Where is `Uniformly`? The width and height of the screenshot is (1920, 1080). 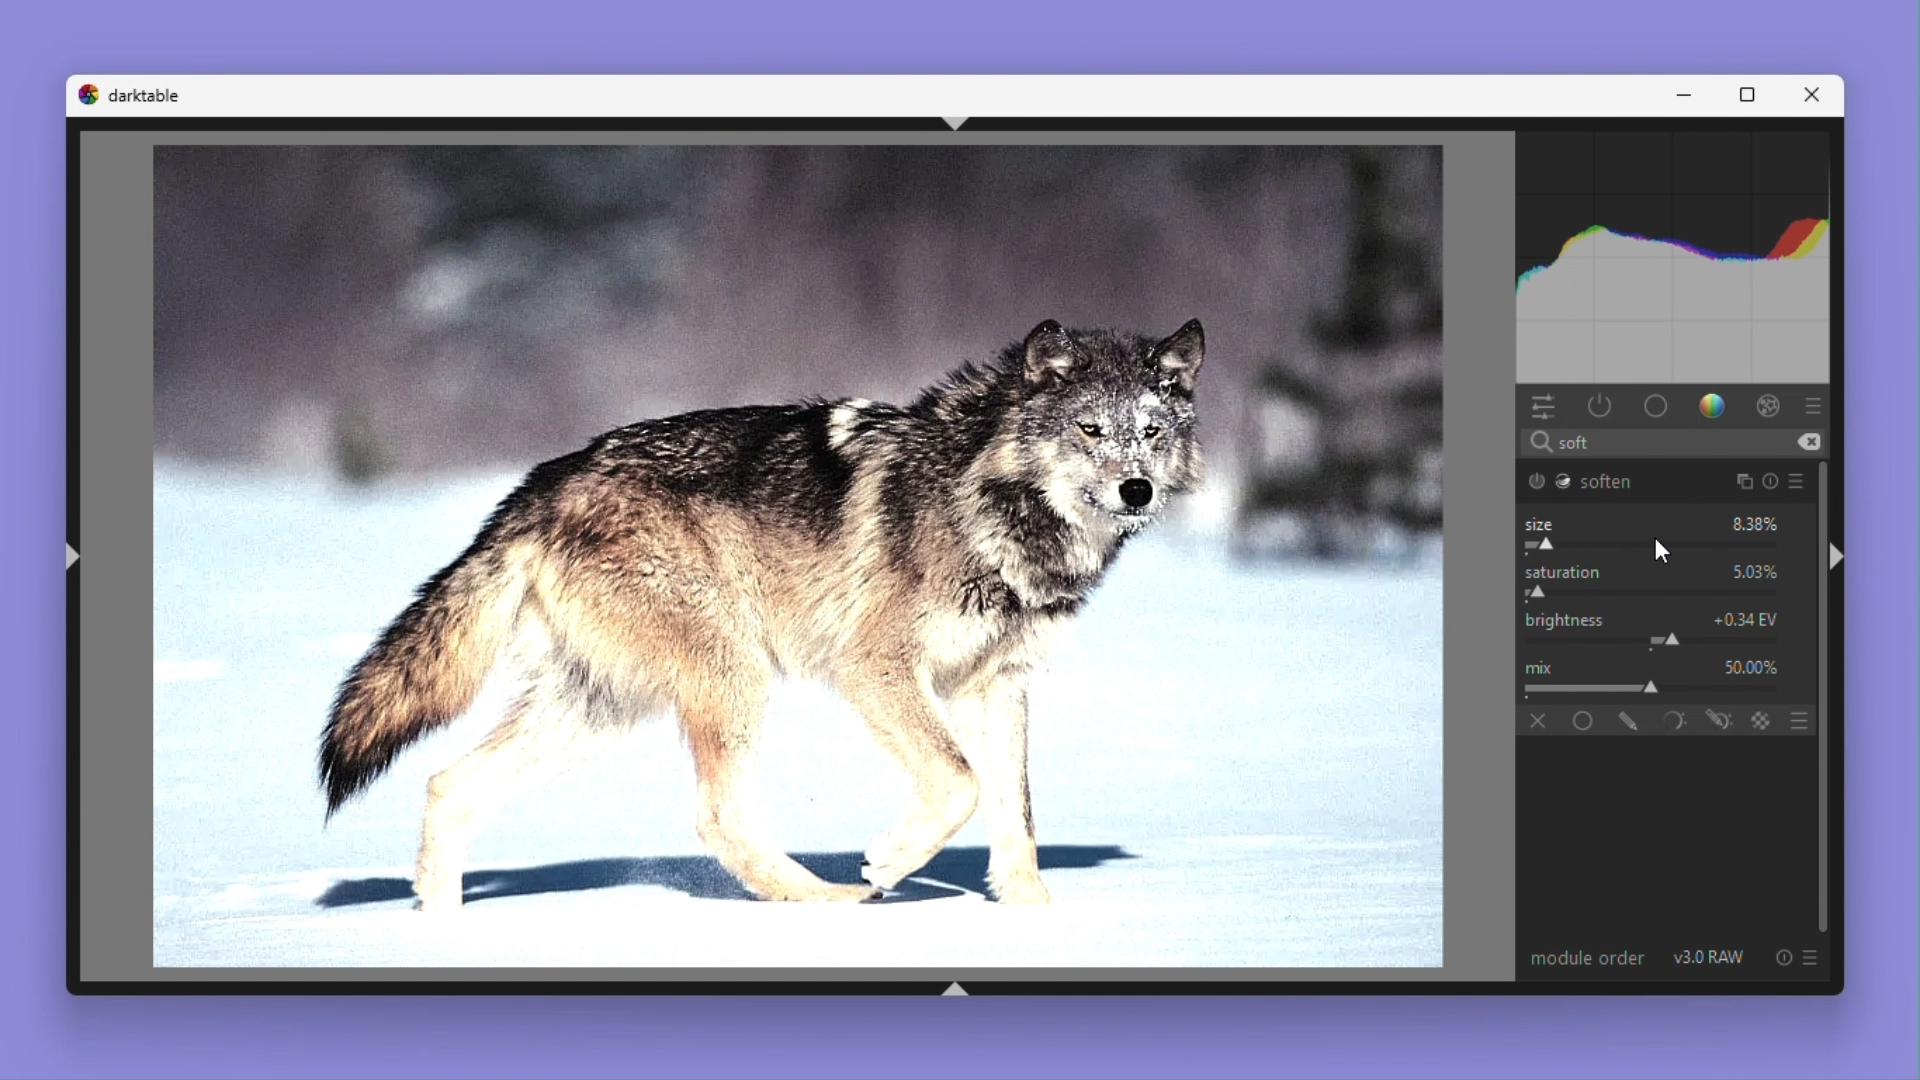
Uniformly is located at coordinates (1586, 720).